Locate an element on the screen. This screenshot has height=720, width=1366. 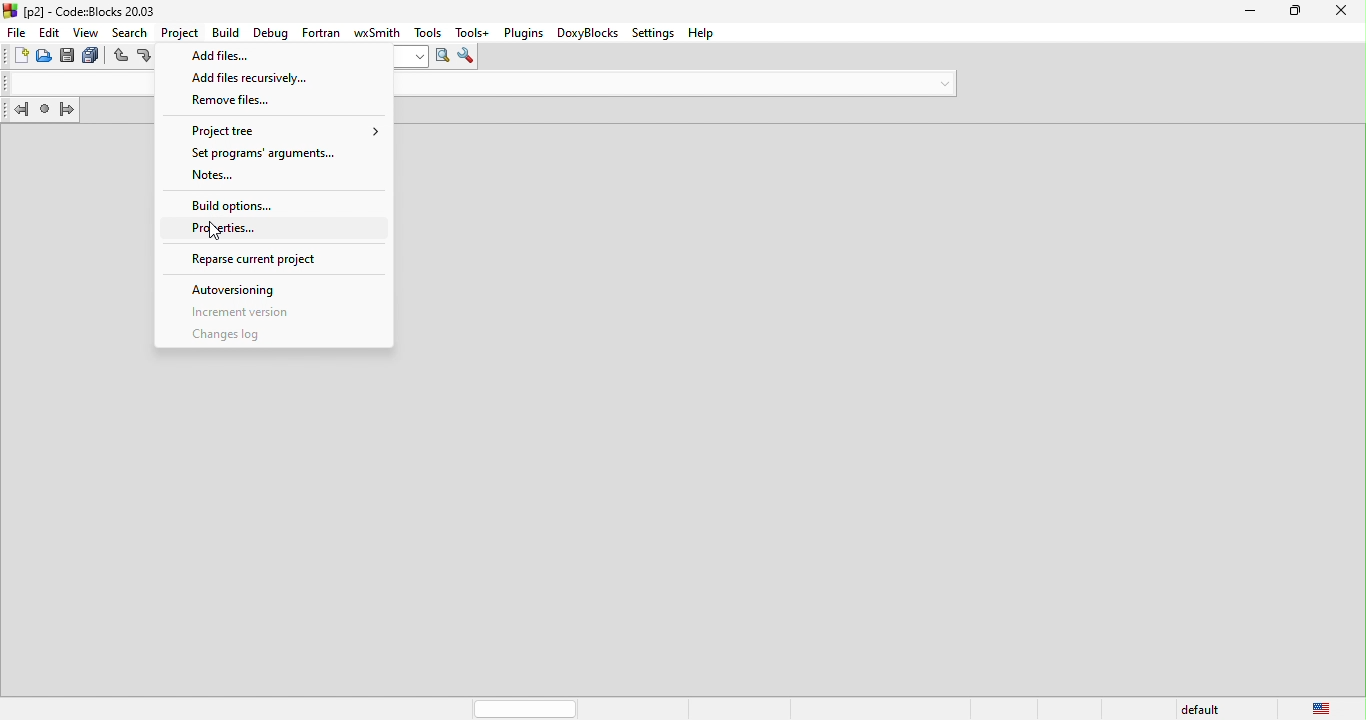
search is located at coordinates (132, 31).